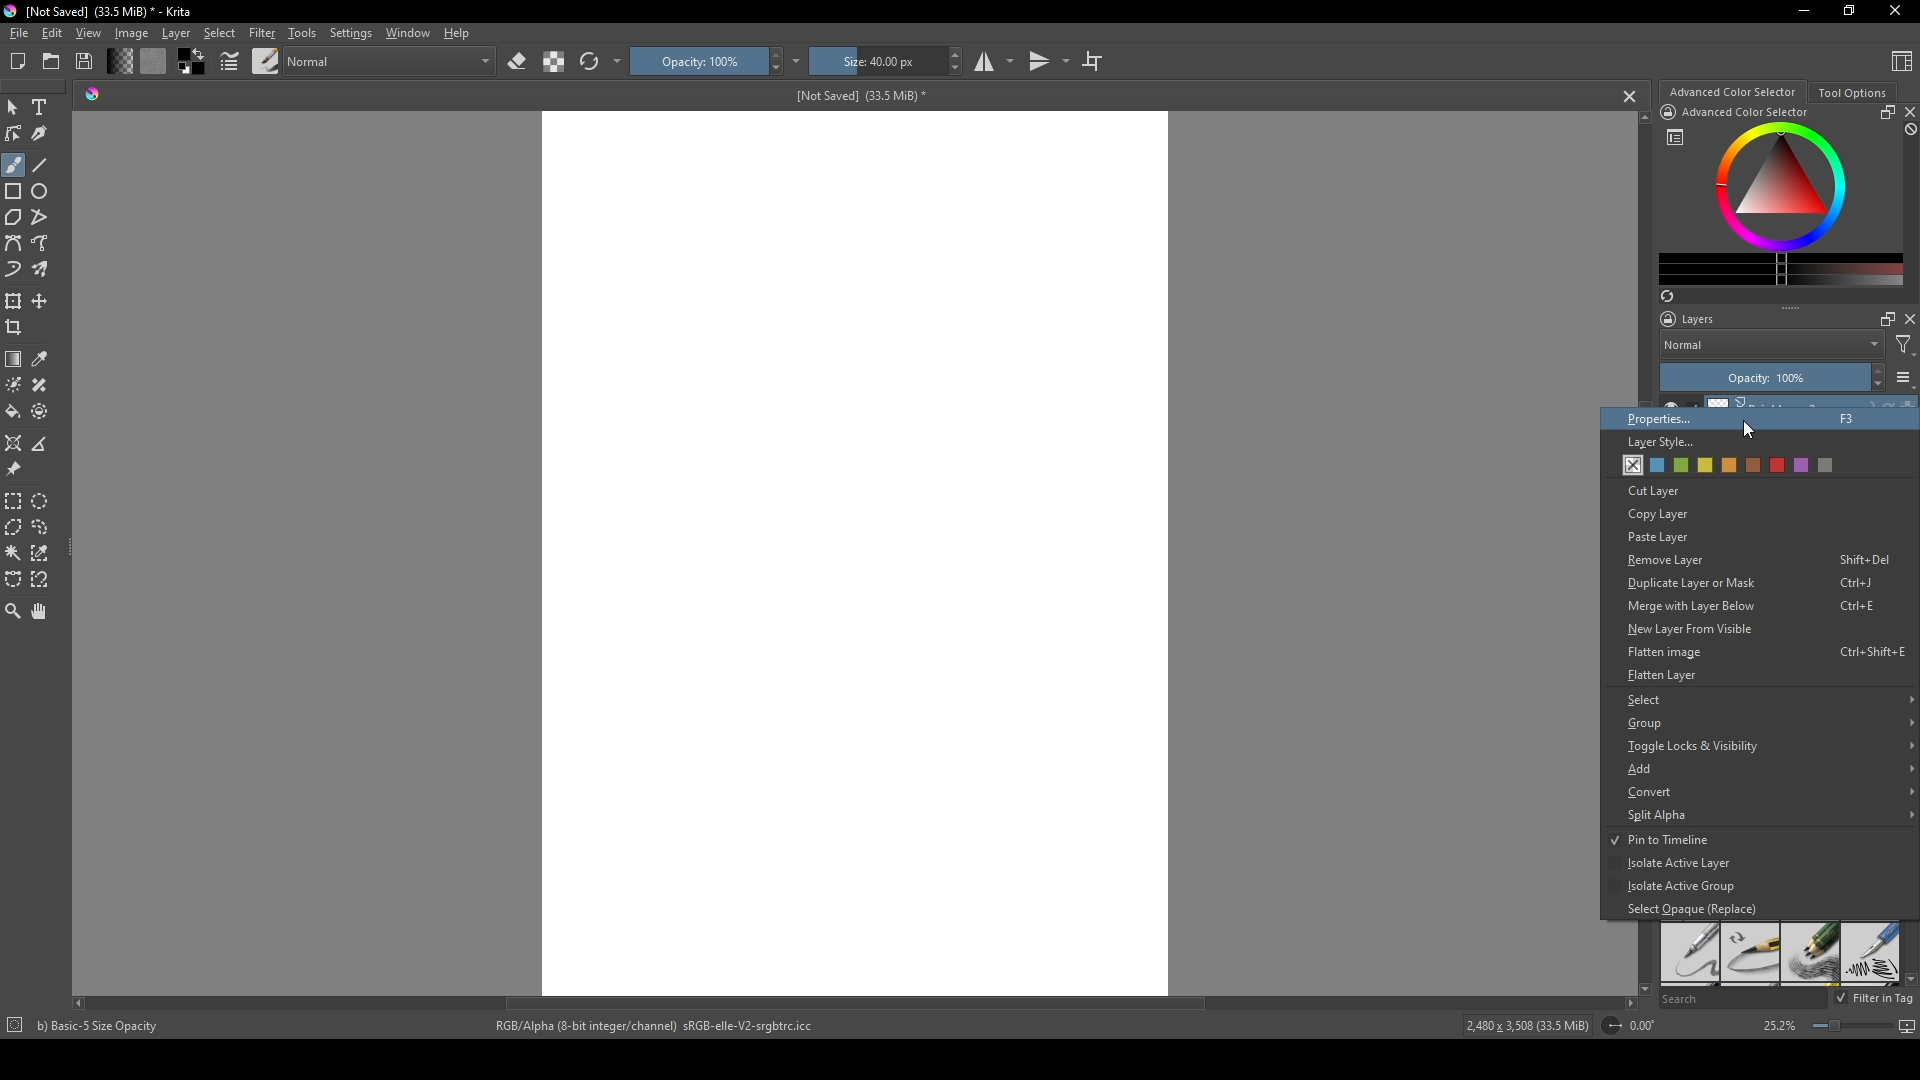 This screenshot has height=1080, width=1920. What do you see at coordinates (1826, 465) in the screenshot?
I see `grey` at bounding box center [1826, 465].